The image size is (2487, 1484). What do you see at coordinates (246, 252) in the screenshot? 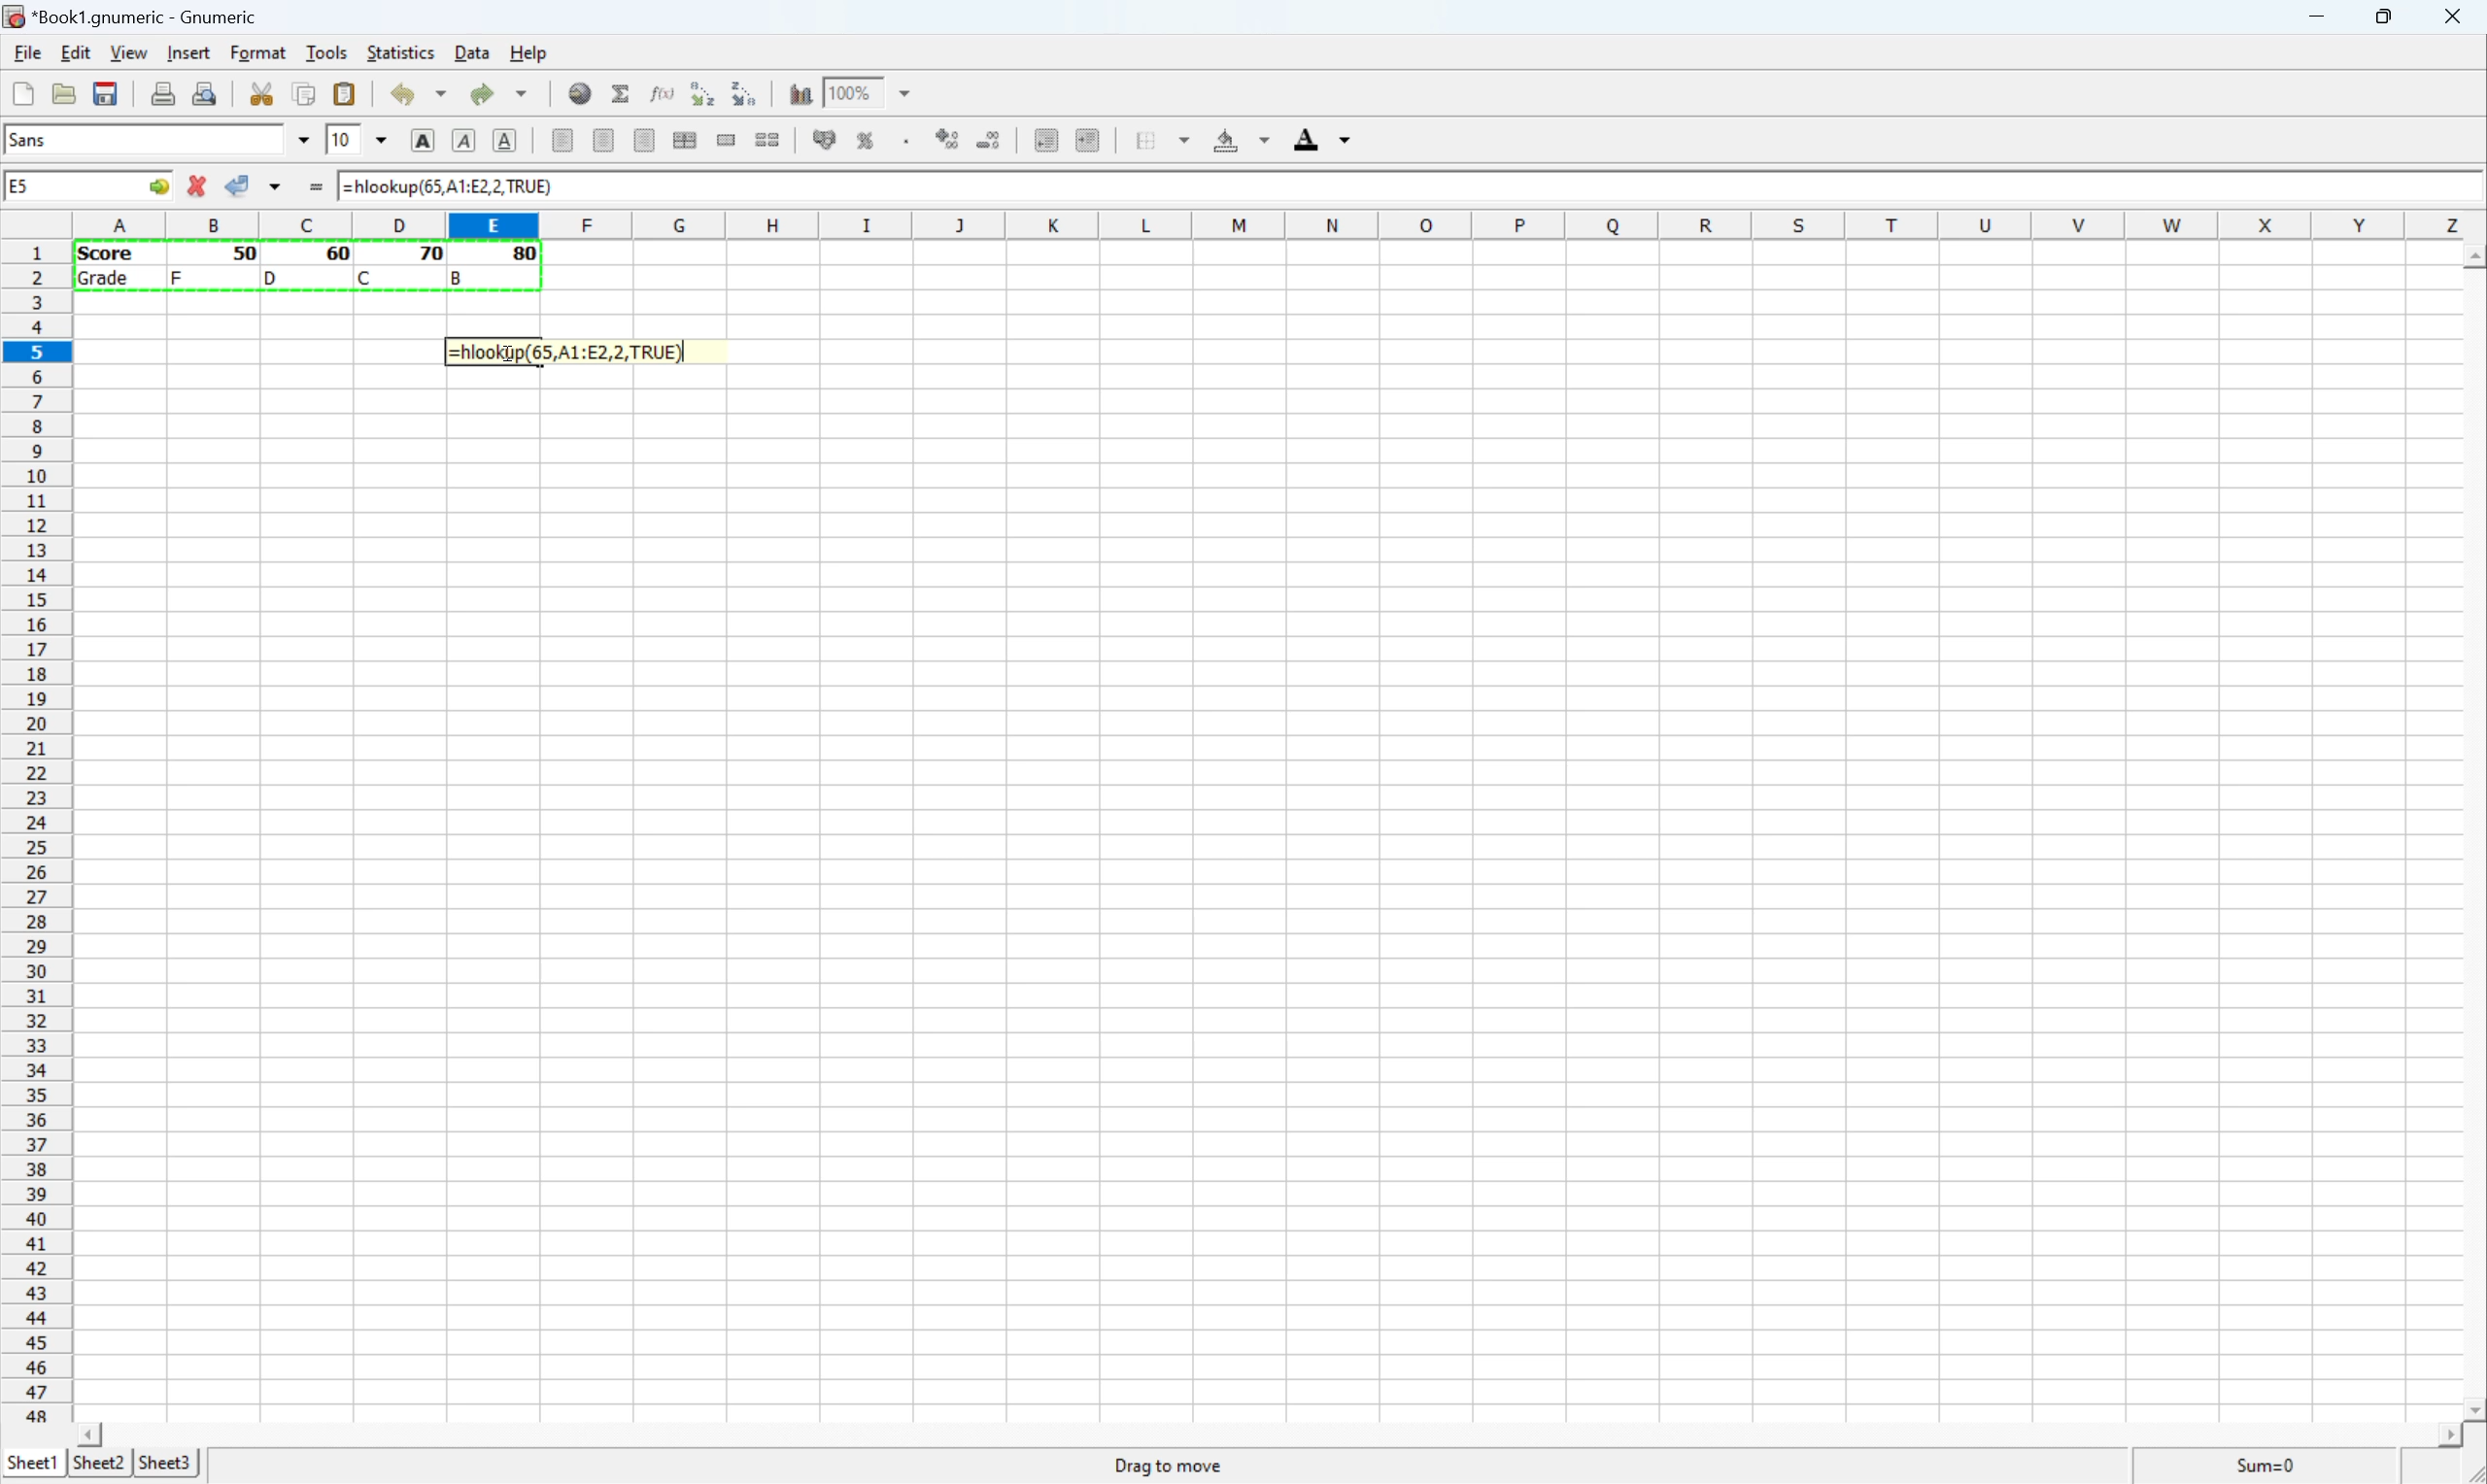
I see `50` at bounding box center [246, 252].